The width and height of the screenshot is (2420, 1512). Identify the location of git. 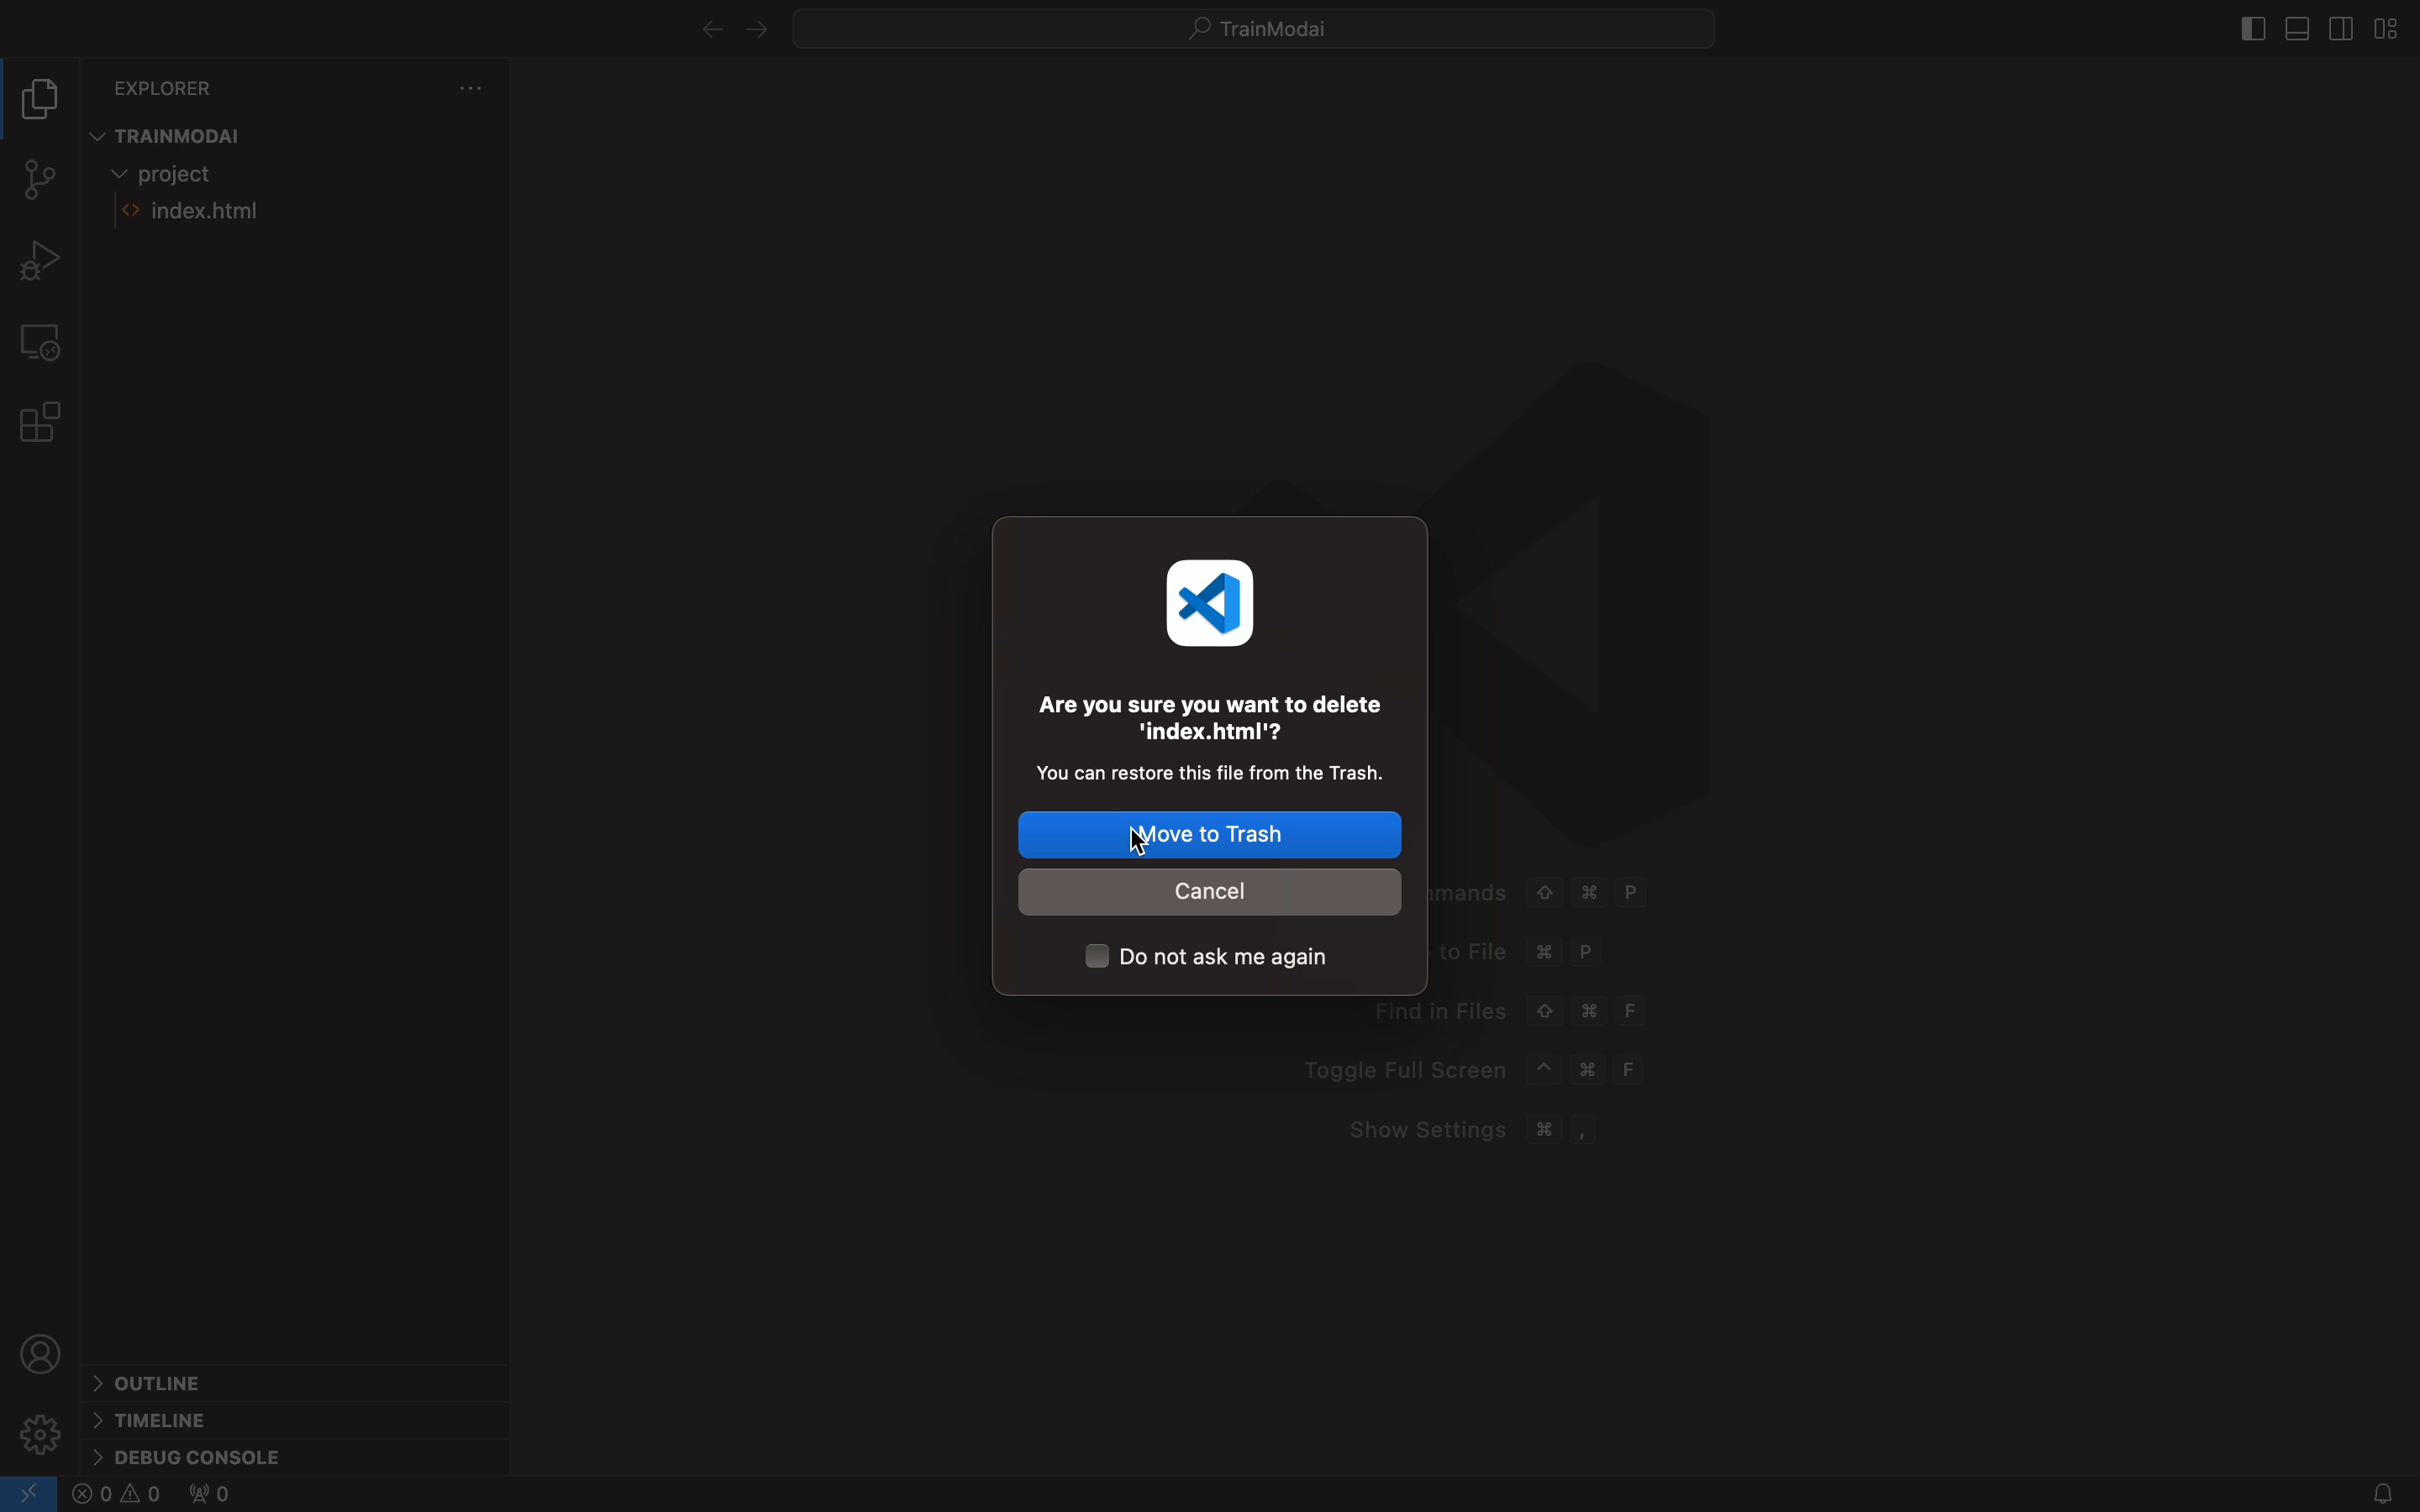
(37, 176).